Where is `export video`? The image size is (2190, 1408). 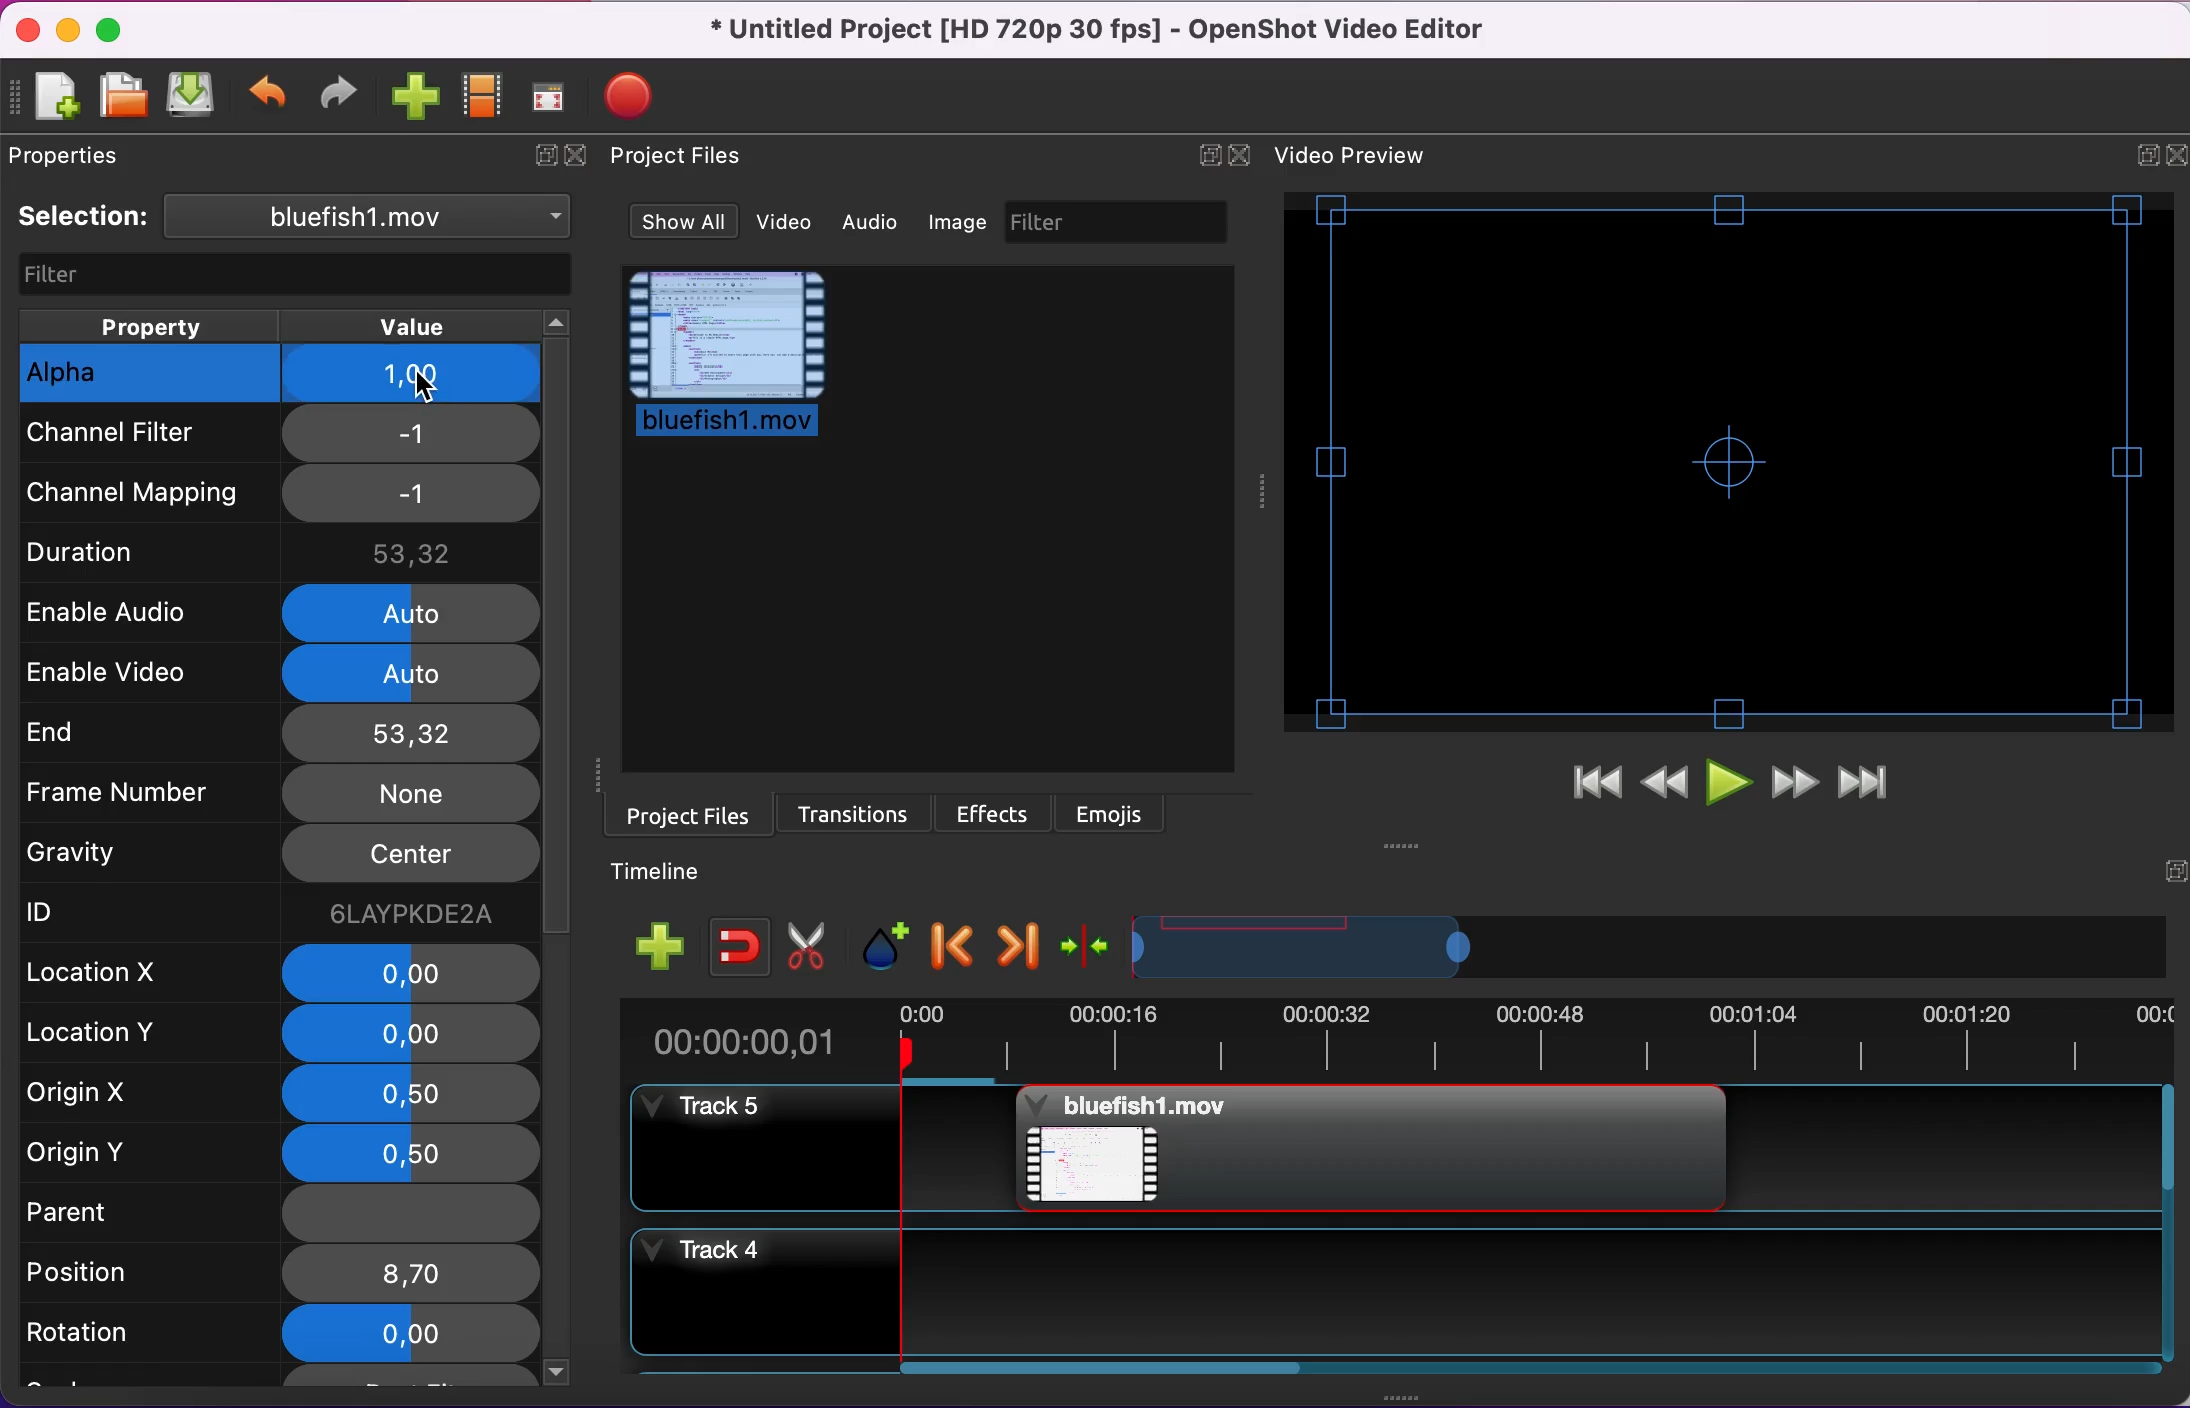 export video is located at coordinates (638, 102).